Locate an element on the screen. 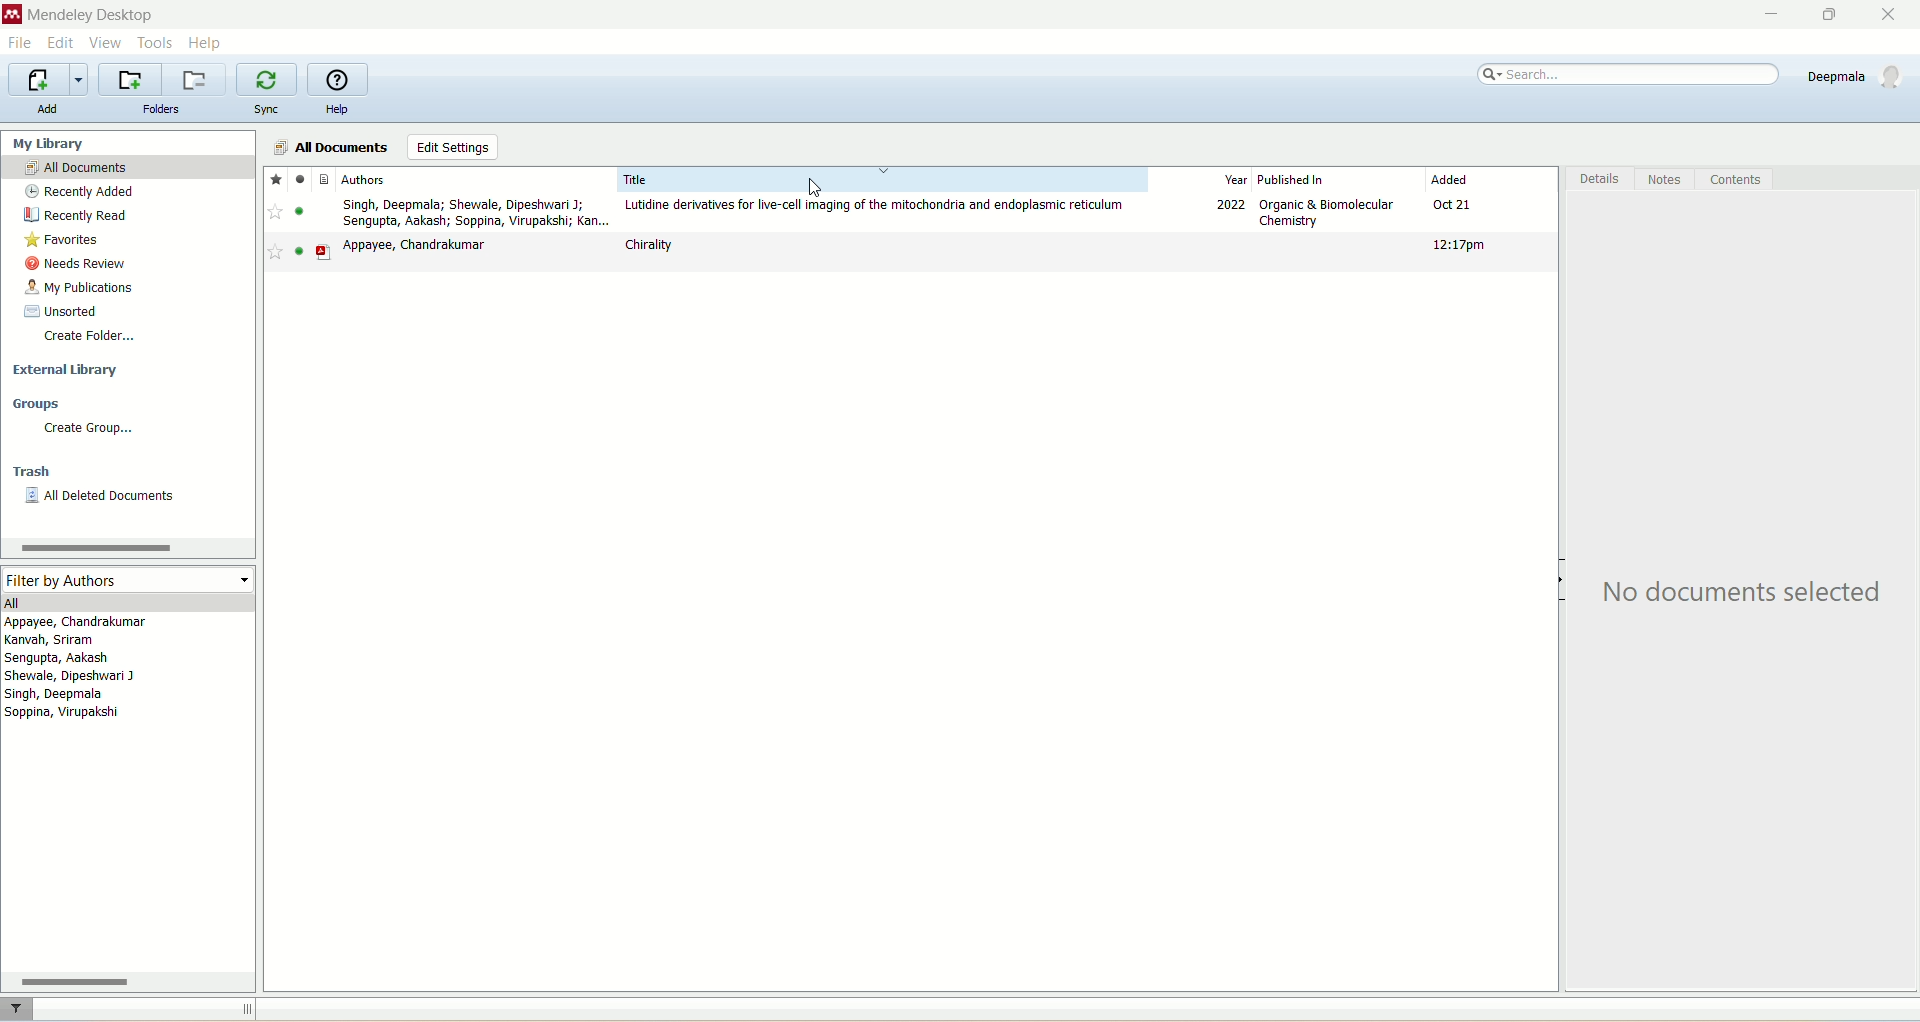  added is located at coordinates (1493, 180).